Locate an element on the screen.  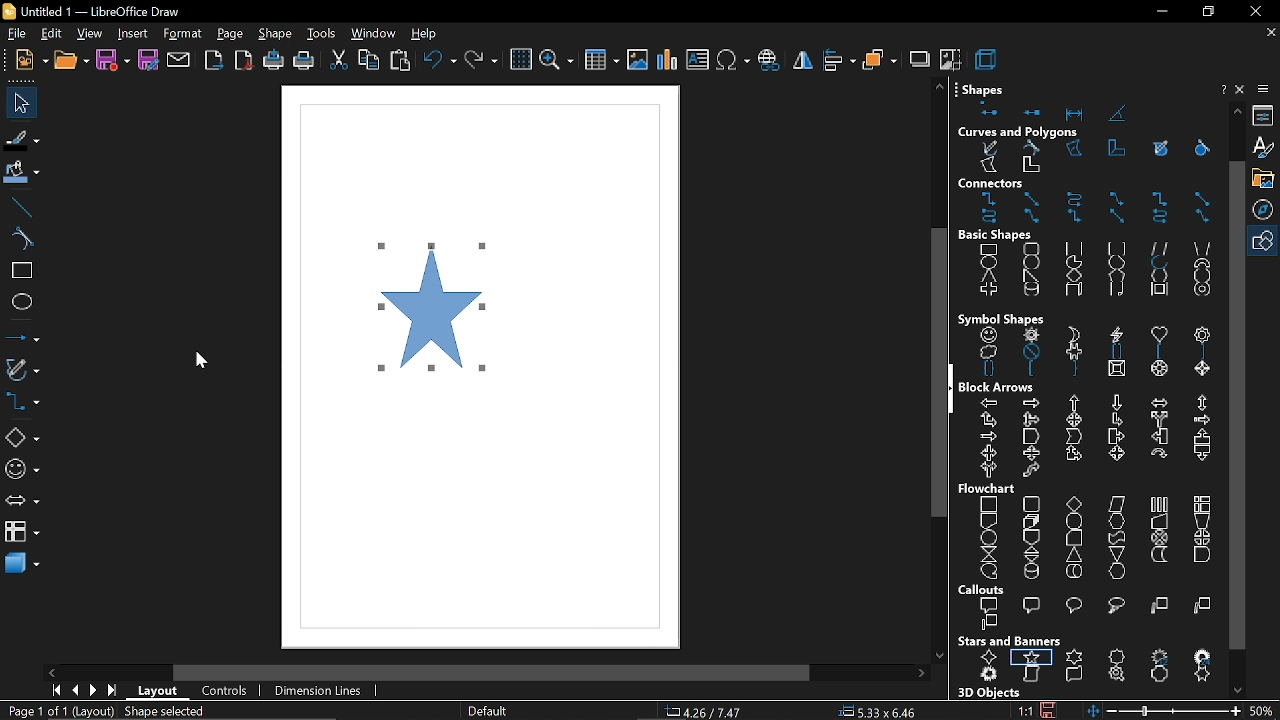
window is located at coordinates (374, 35).